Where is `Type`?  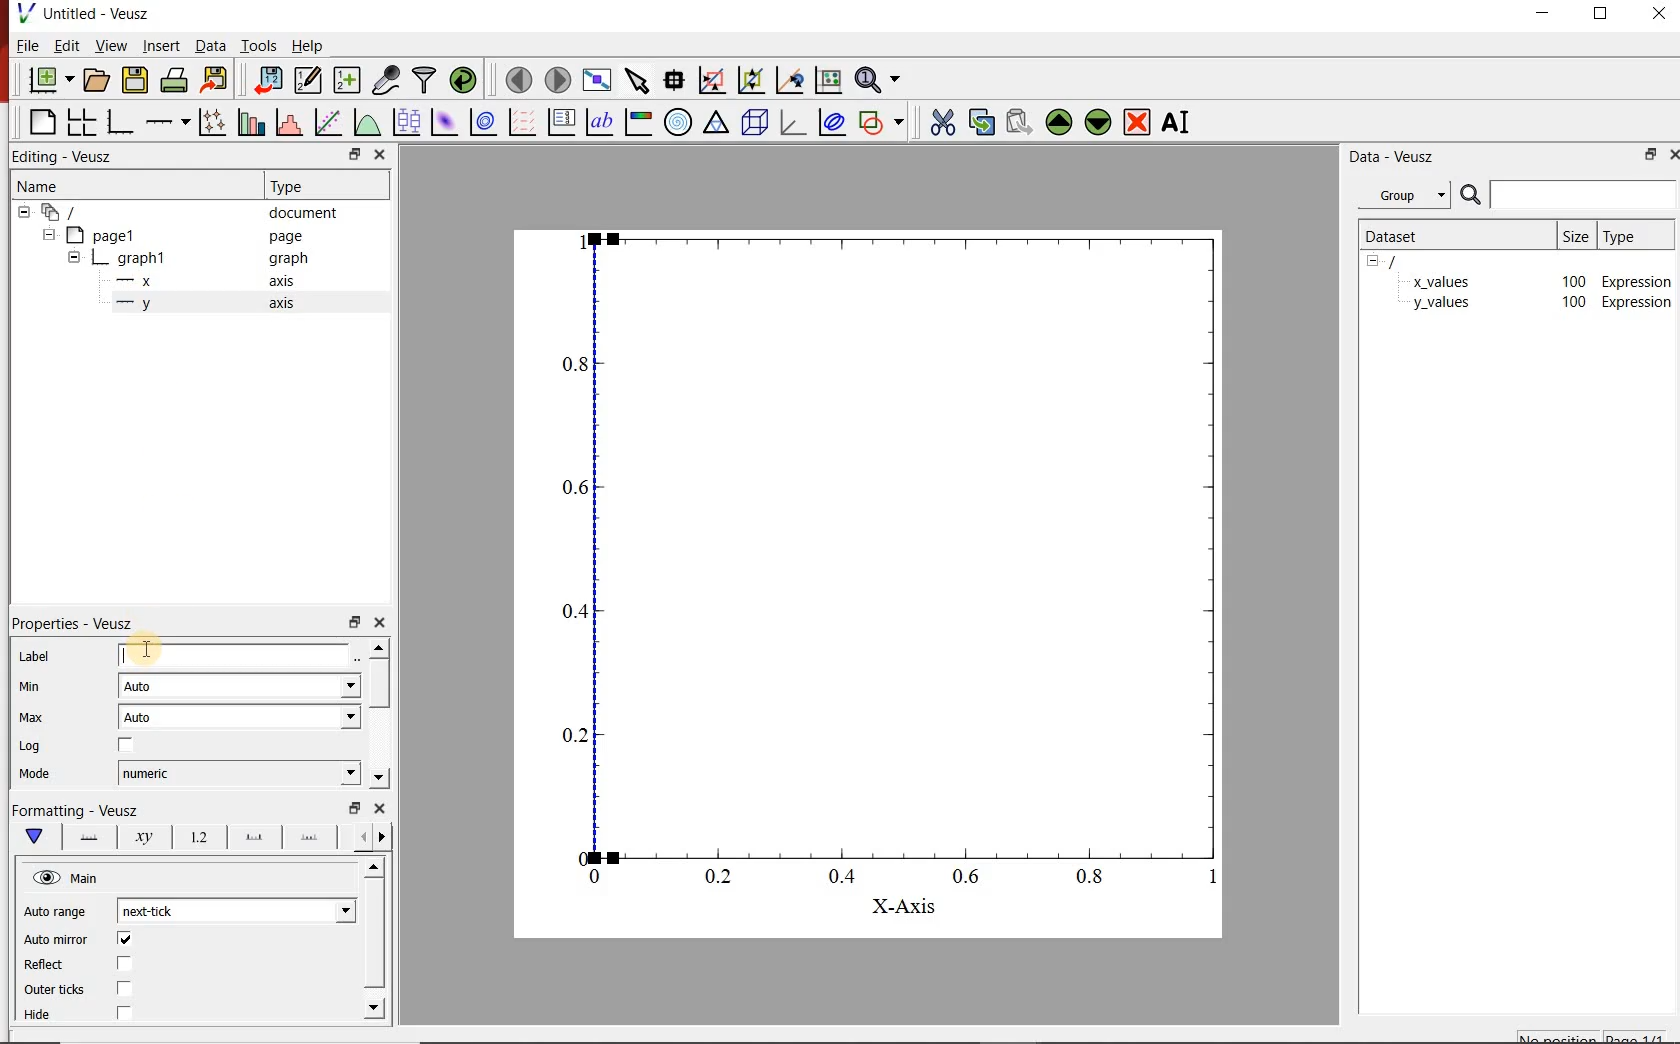
Type is located at coordinates (301, 186).